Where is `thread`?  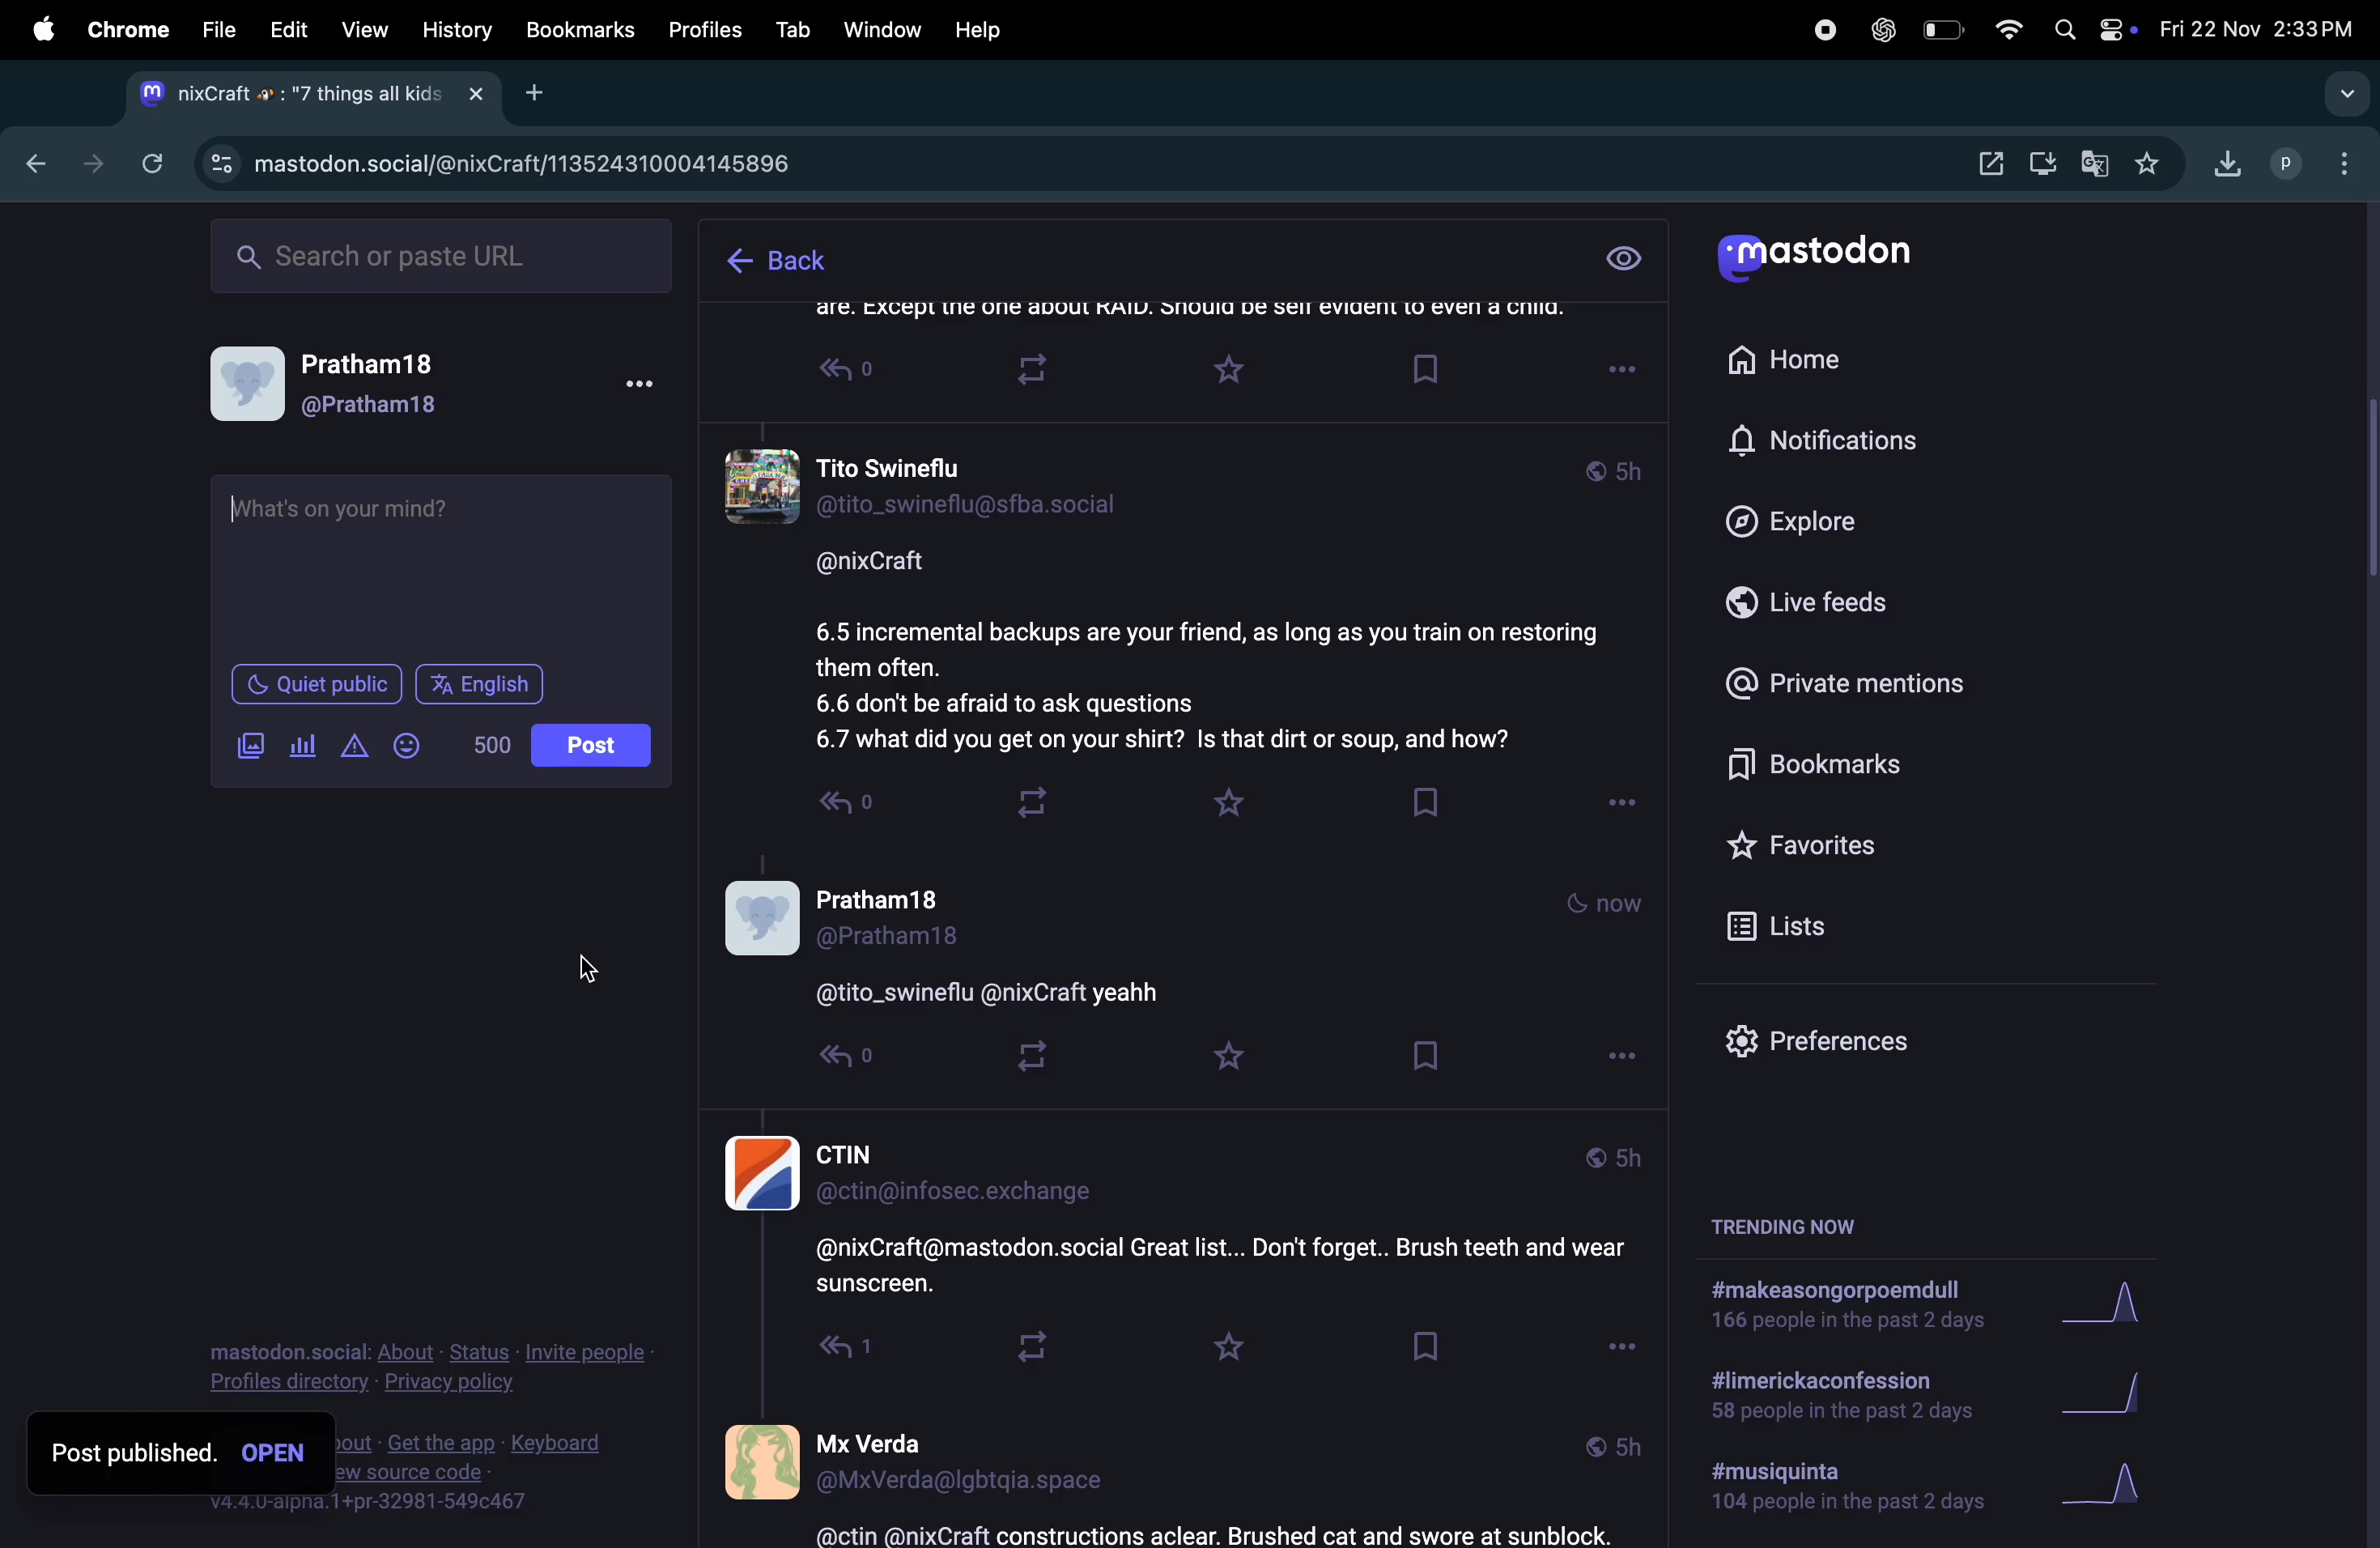 thread is located at coordinates (1183, 321).